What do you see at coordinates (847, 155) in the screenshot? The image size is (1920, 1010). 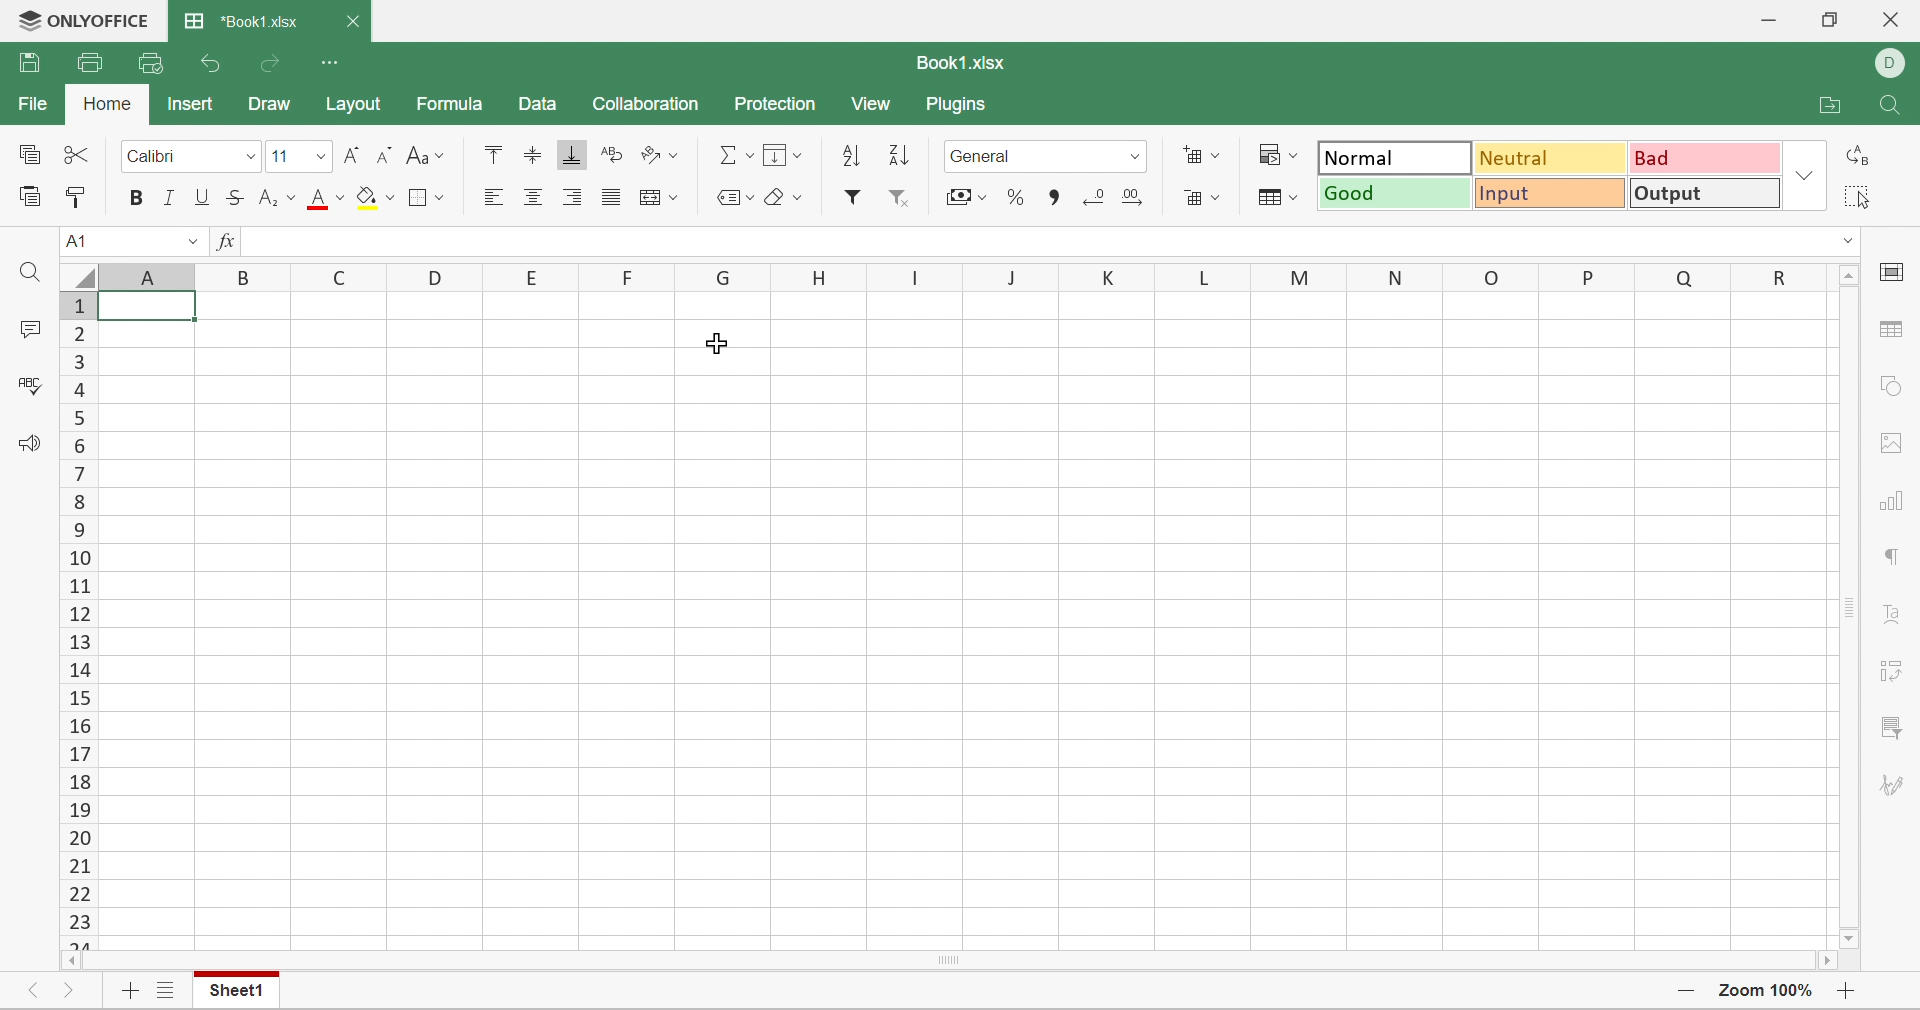 I see `Sort ascending` at bounding box center [847, 155].